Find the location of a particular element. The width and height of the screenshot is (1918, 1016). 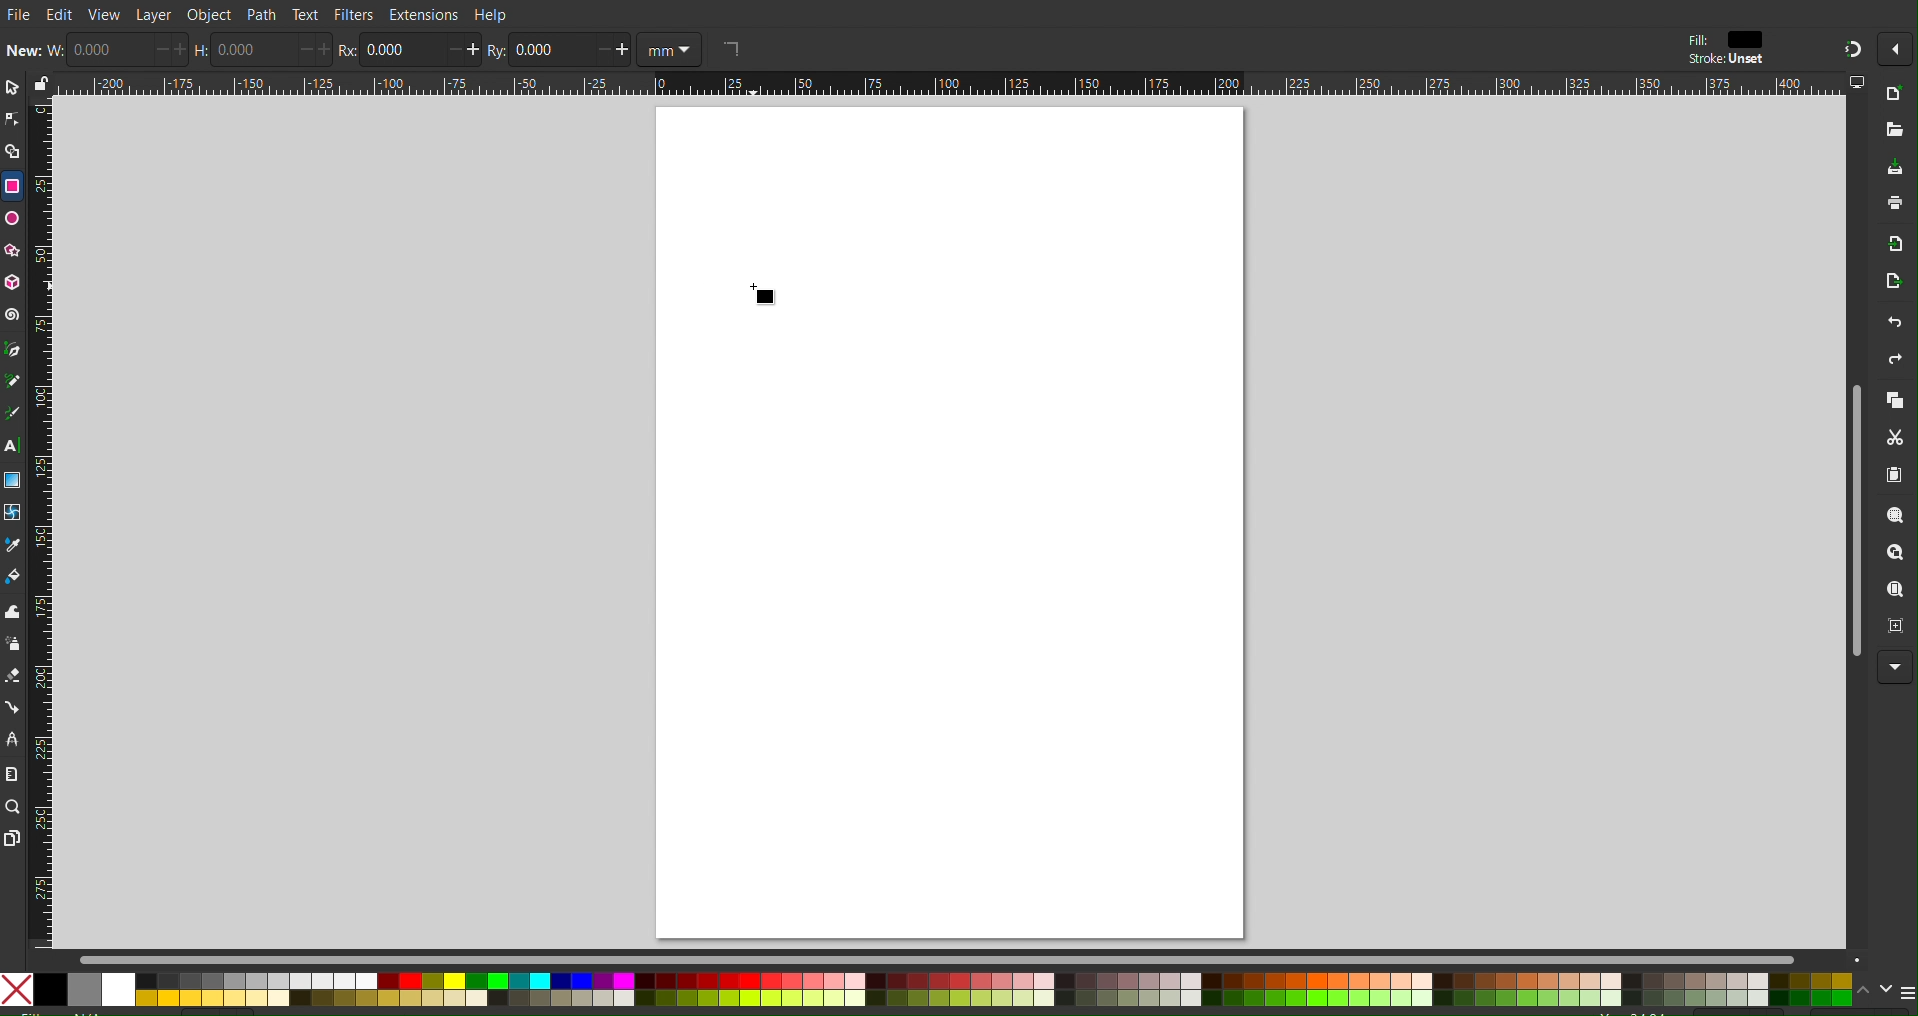

Line Color is located at coordinates (12, 546).